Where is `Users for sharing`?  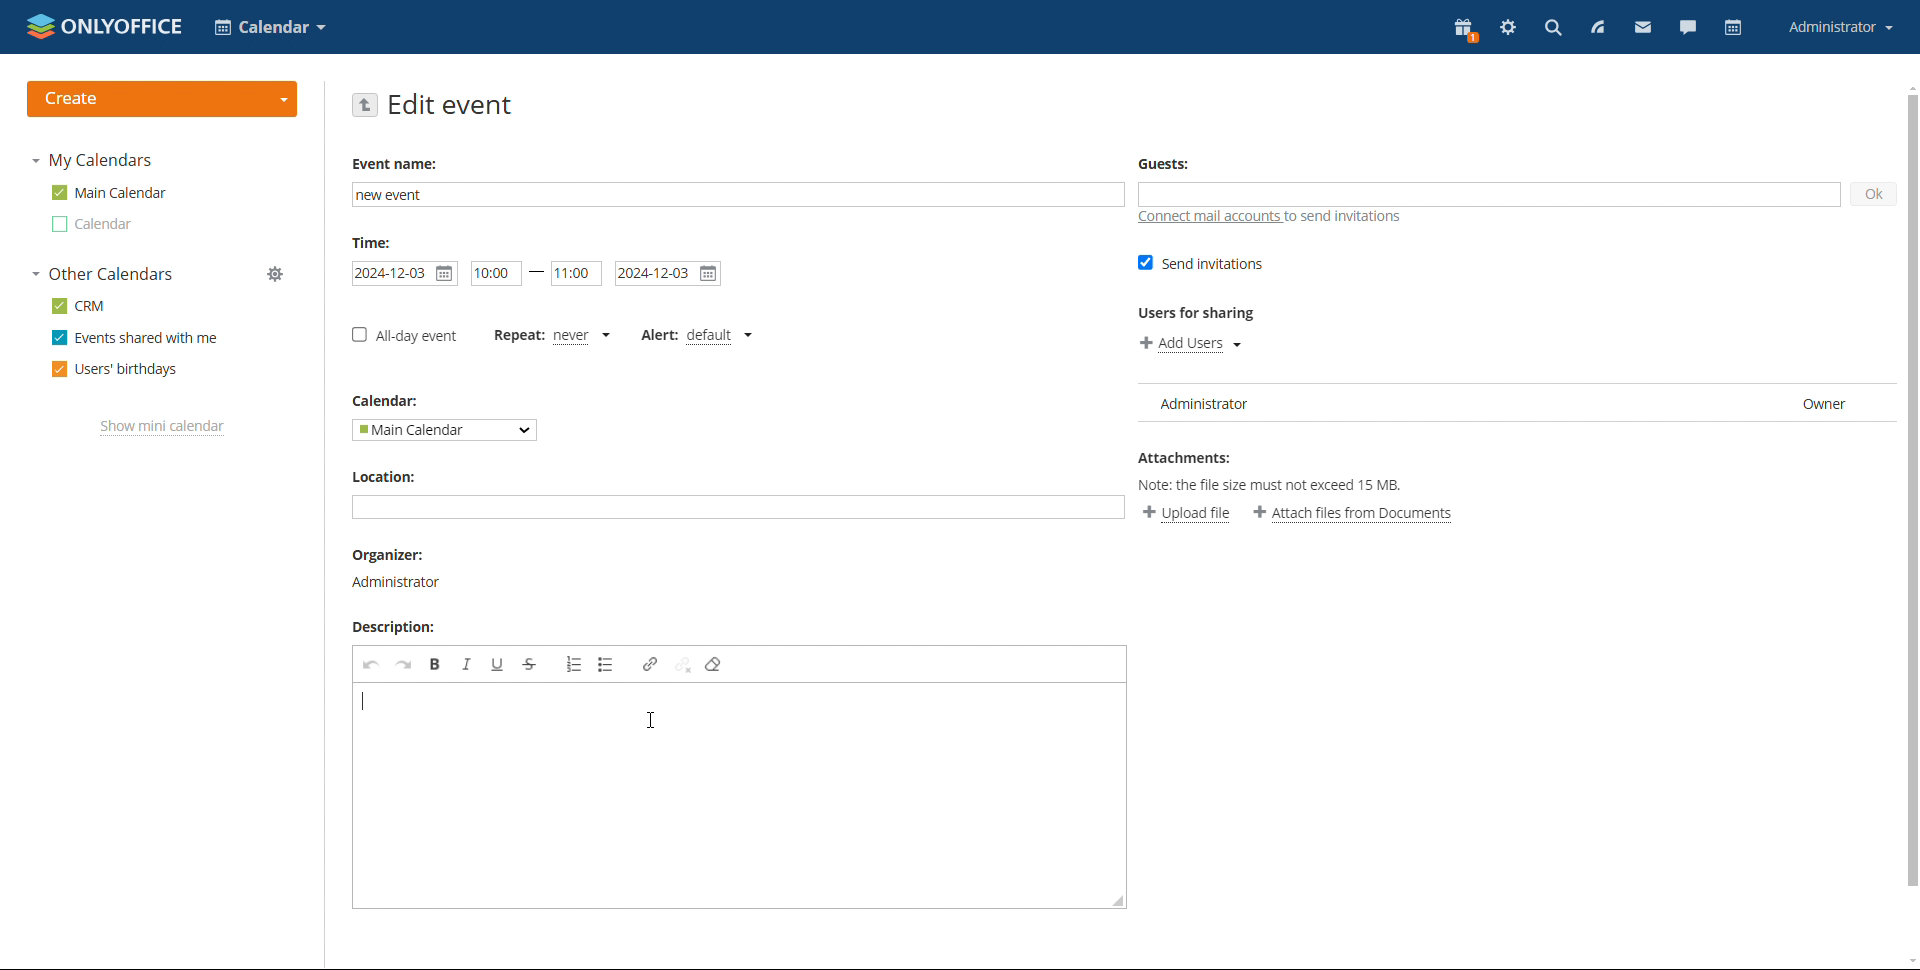 Users for sharing is located at coordinates (1200, 313).